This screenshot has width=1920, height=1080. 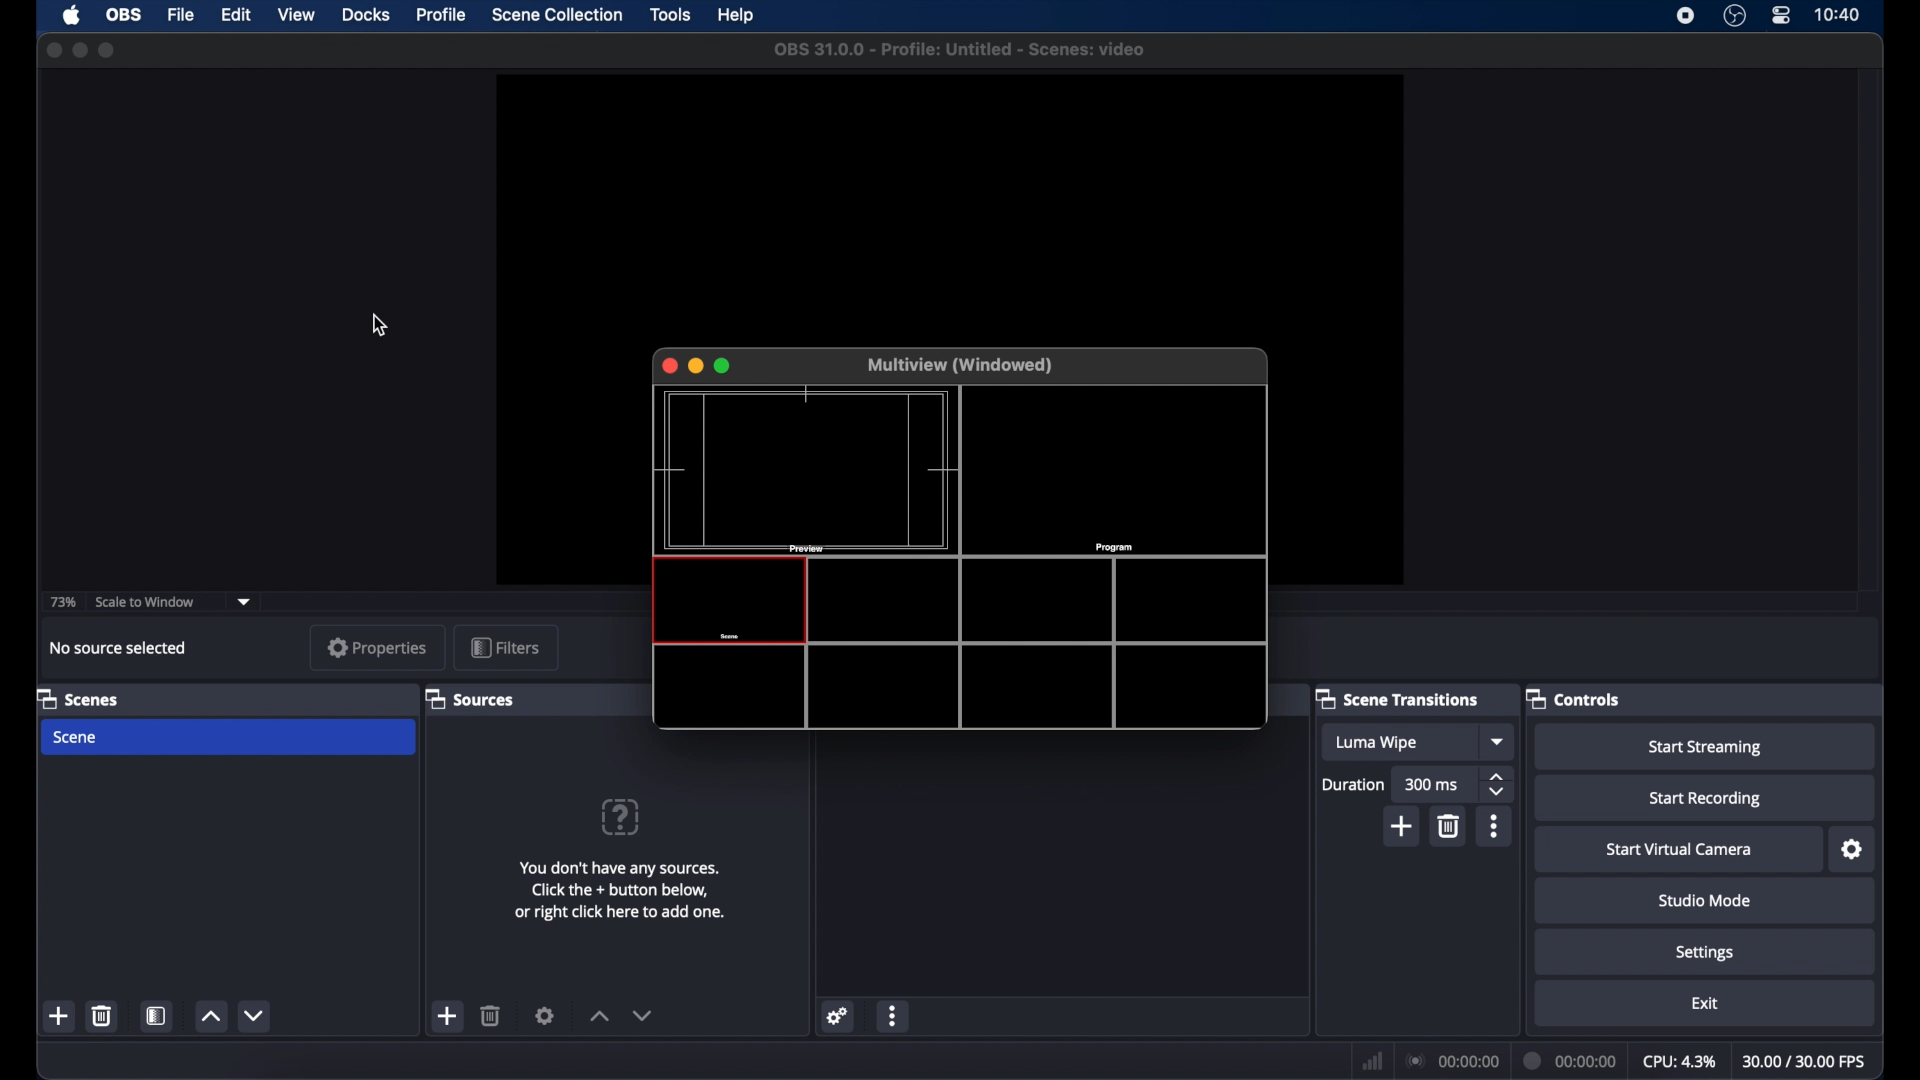 What do you see at coordinates (1573, 698) in the screenshot?
I see `controls` at bounding box center [1573, 698].